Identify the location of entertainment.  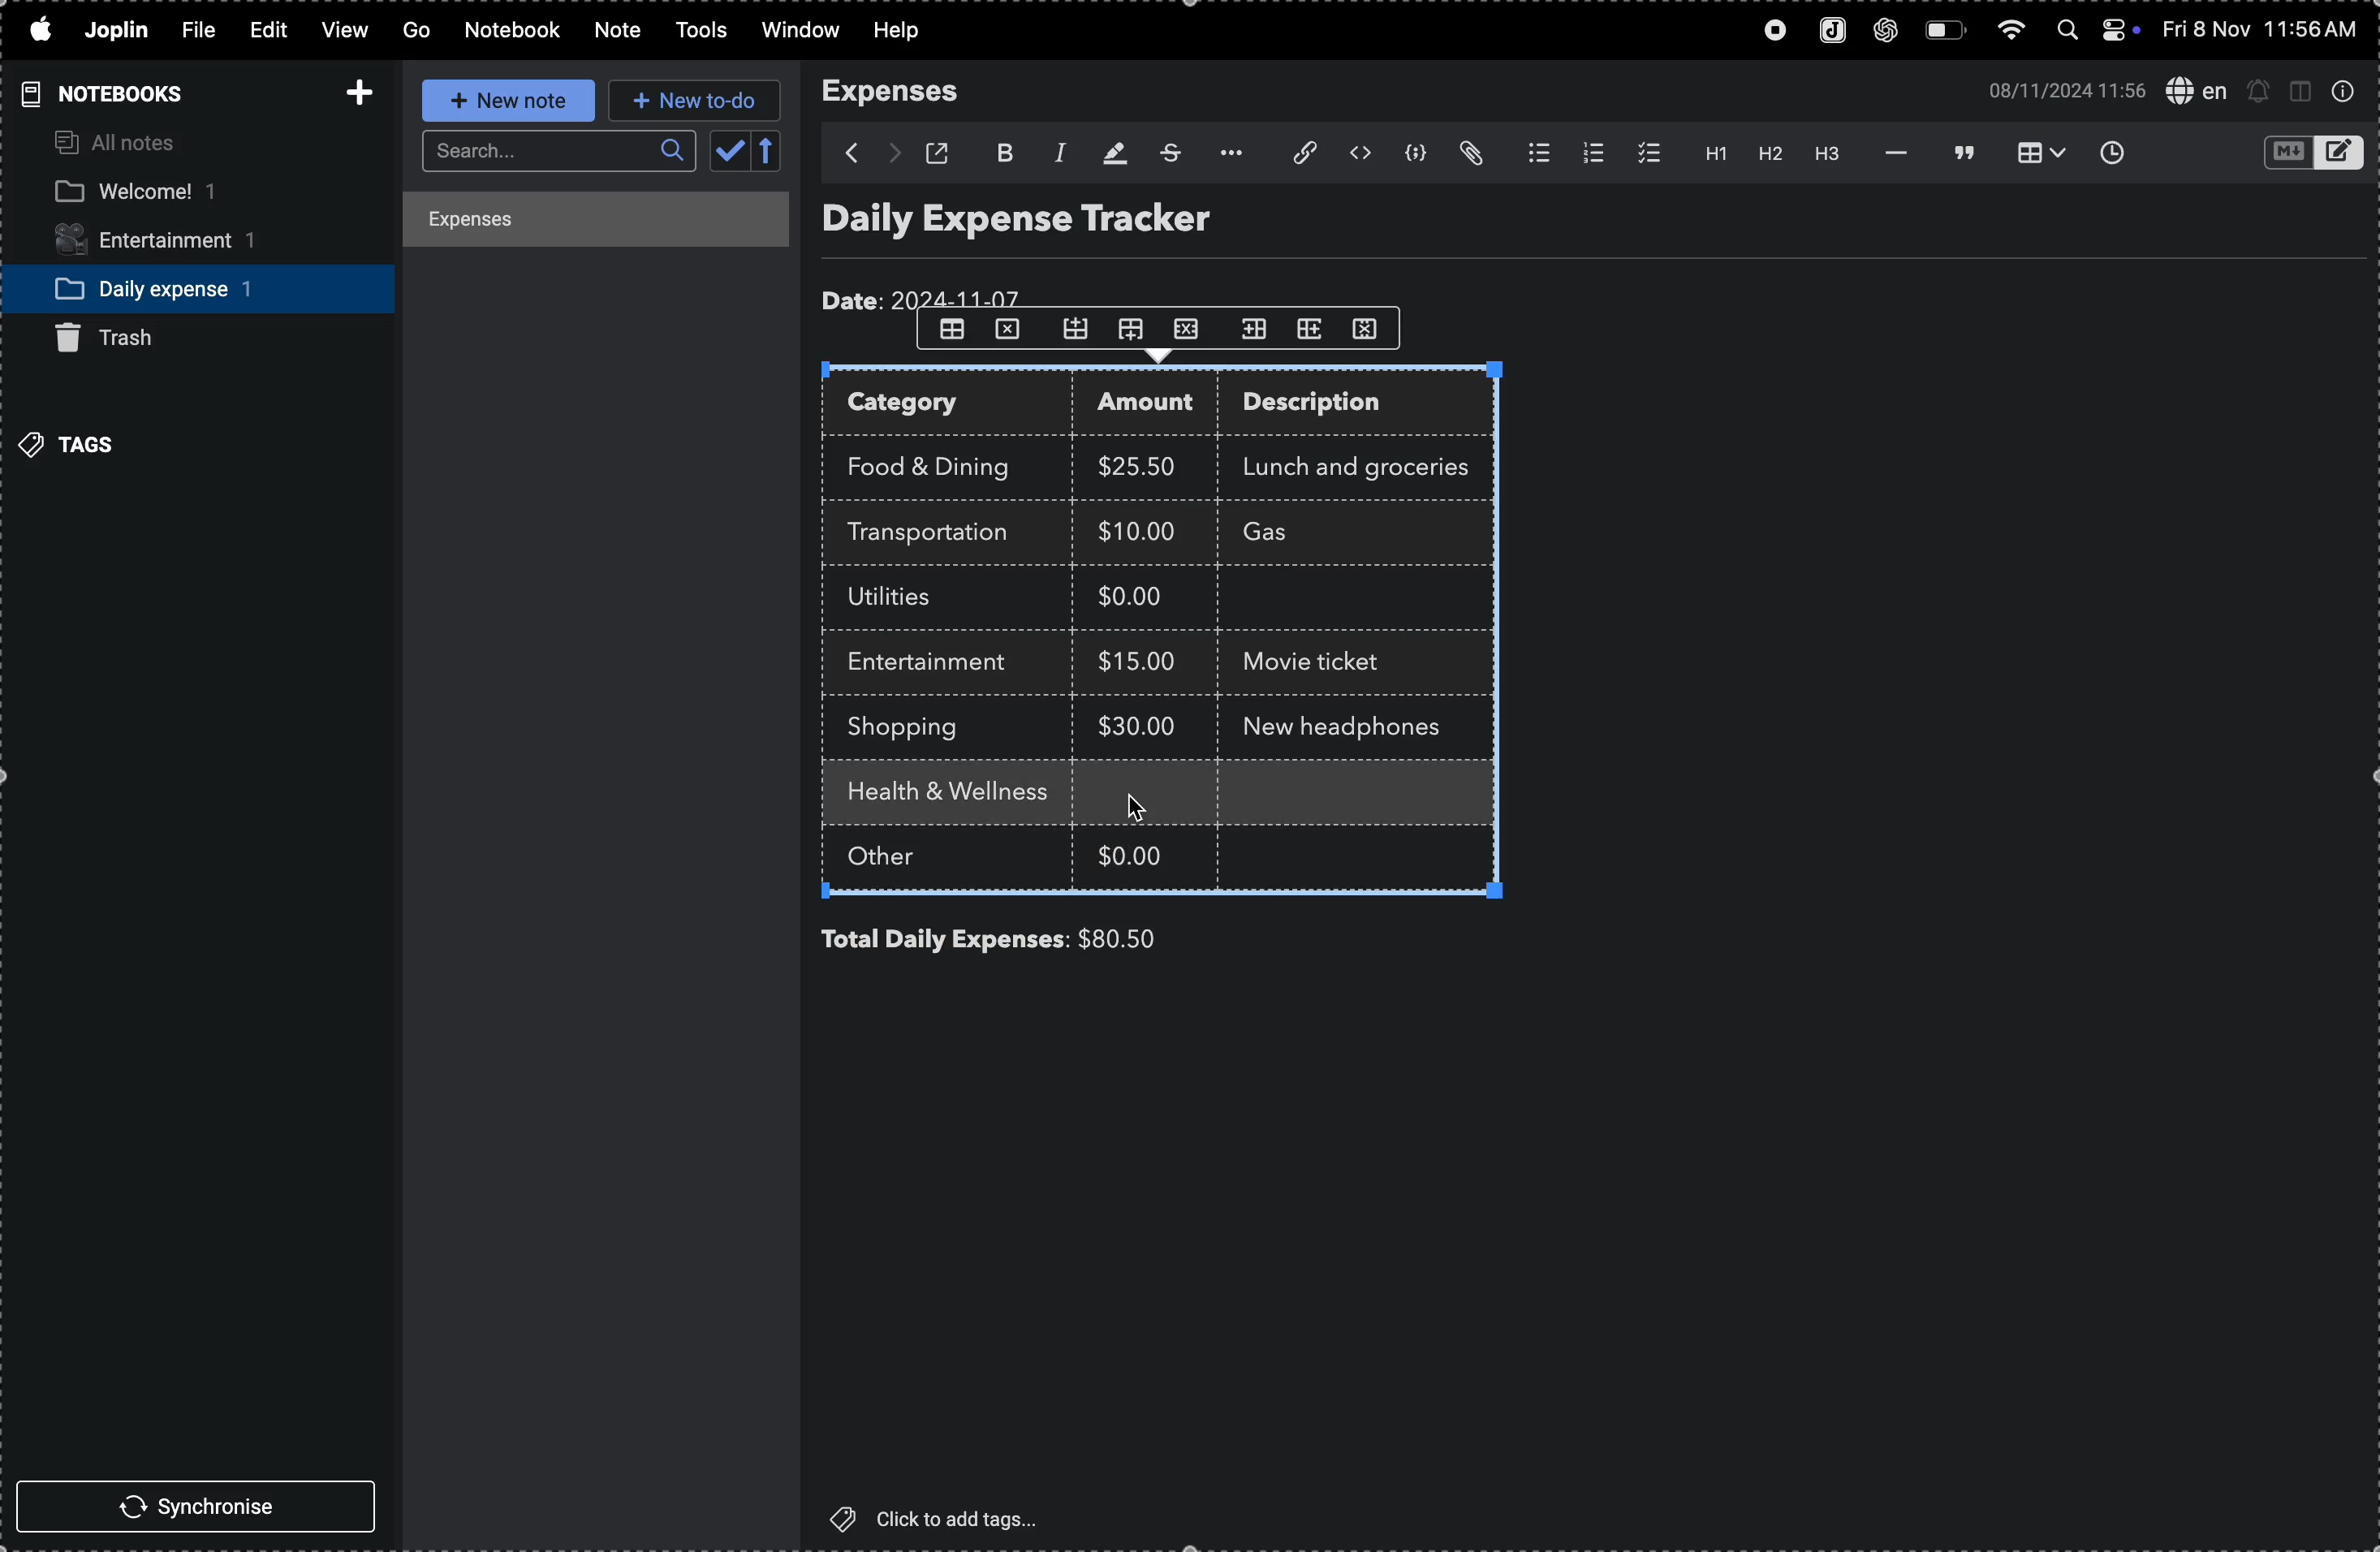
(175, 242).